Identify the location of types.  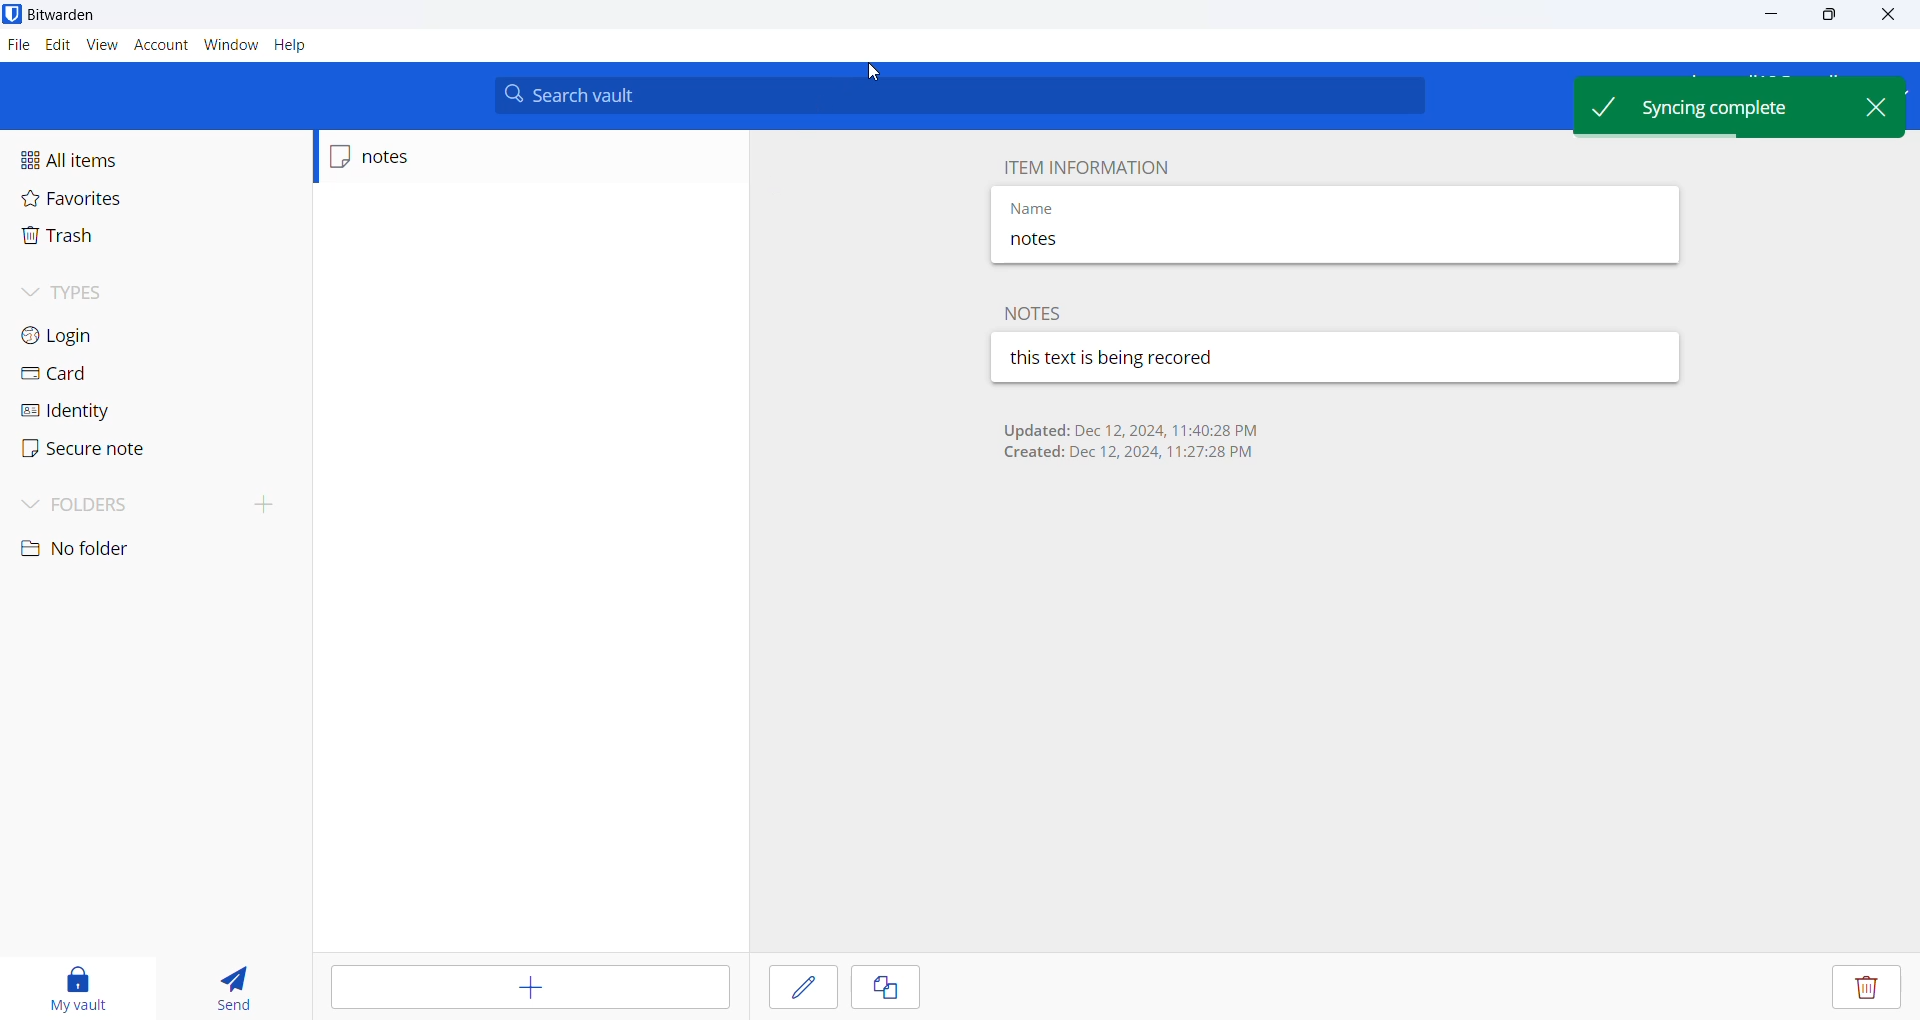
(91, 292).